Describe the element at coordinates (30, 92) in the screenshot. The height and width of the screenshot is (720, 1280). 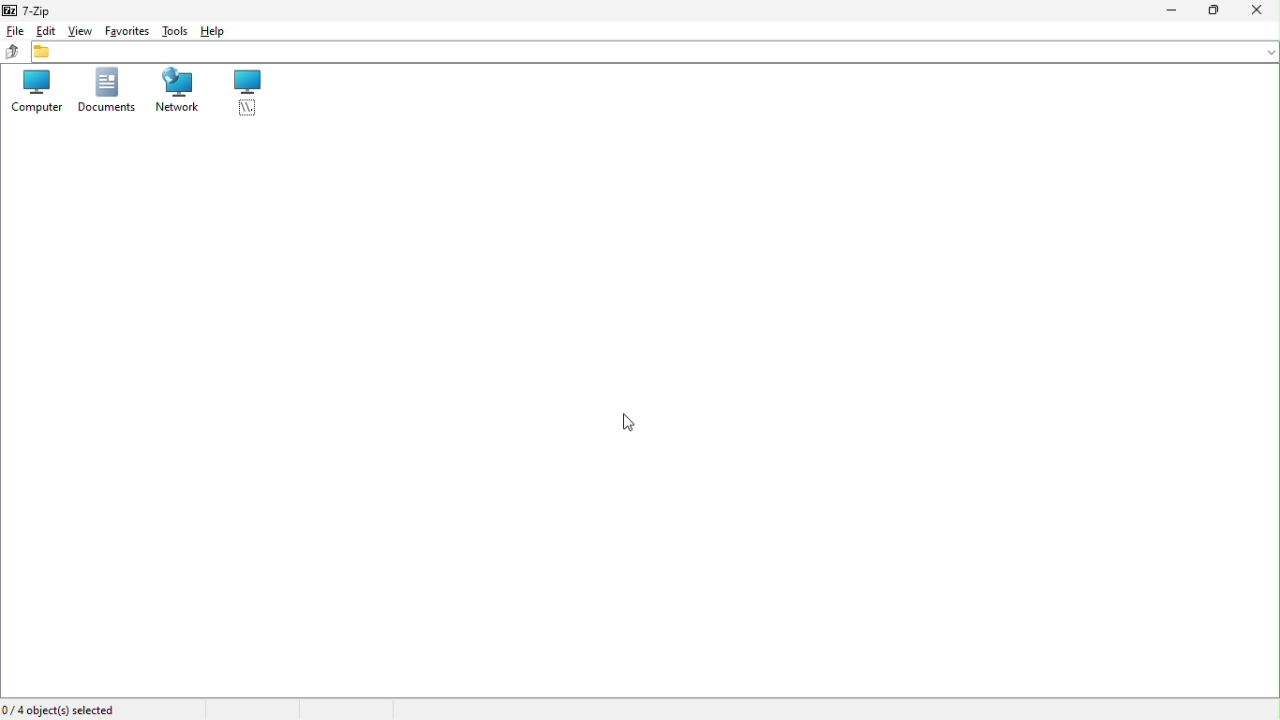
I see `Computer` at that location.